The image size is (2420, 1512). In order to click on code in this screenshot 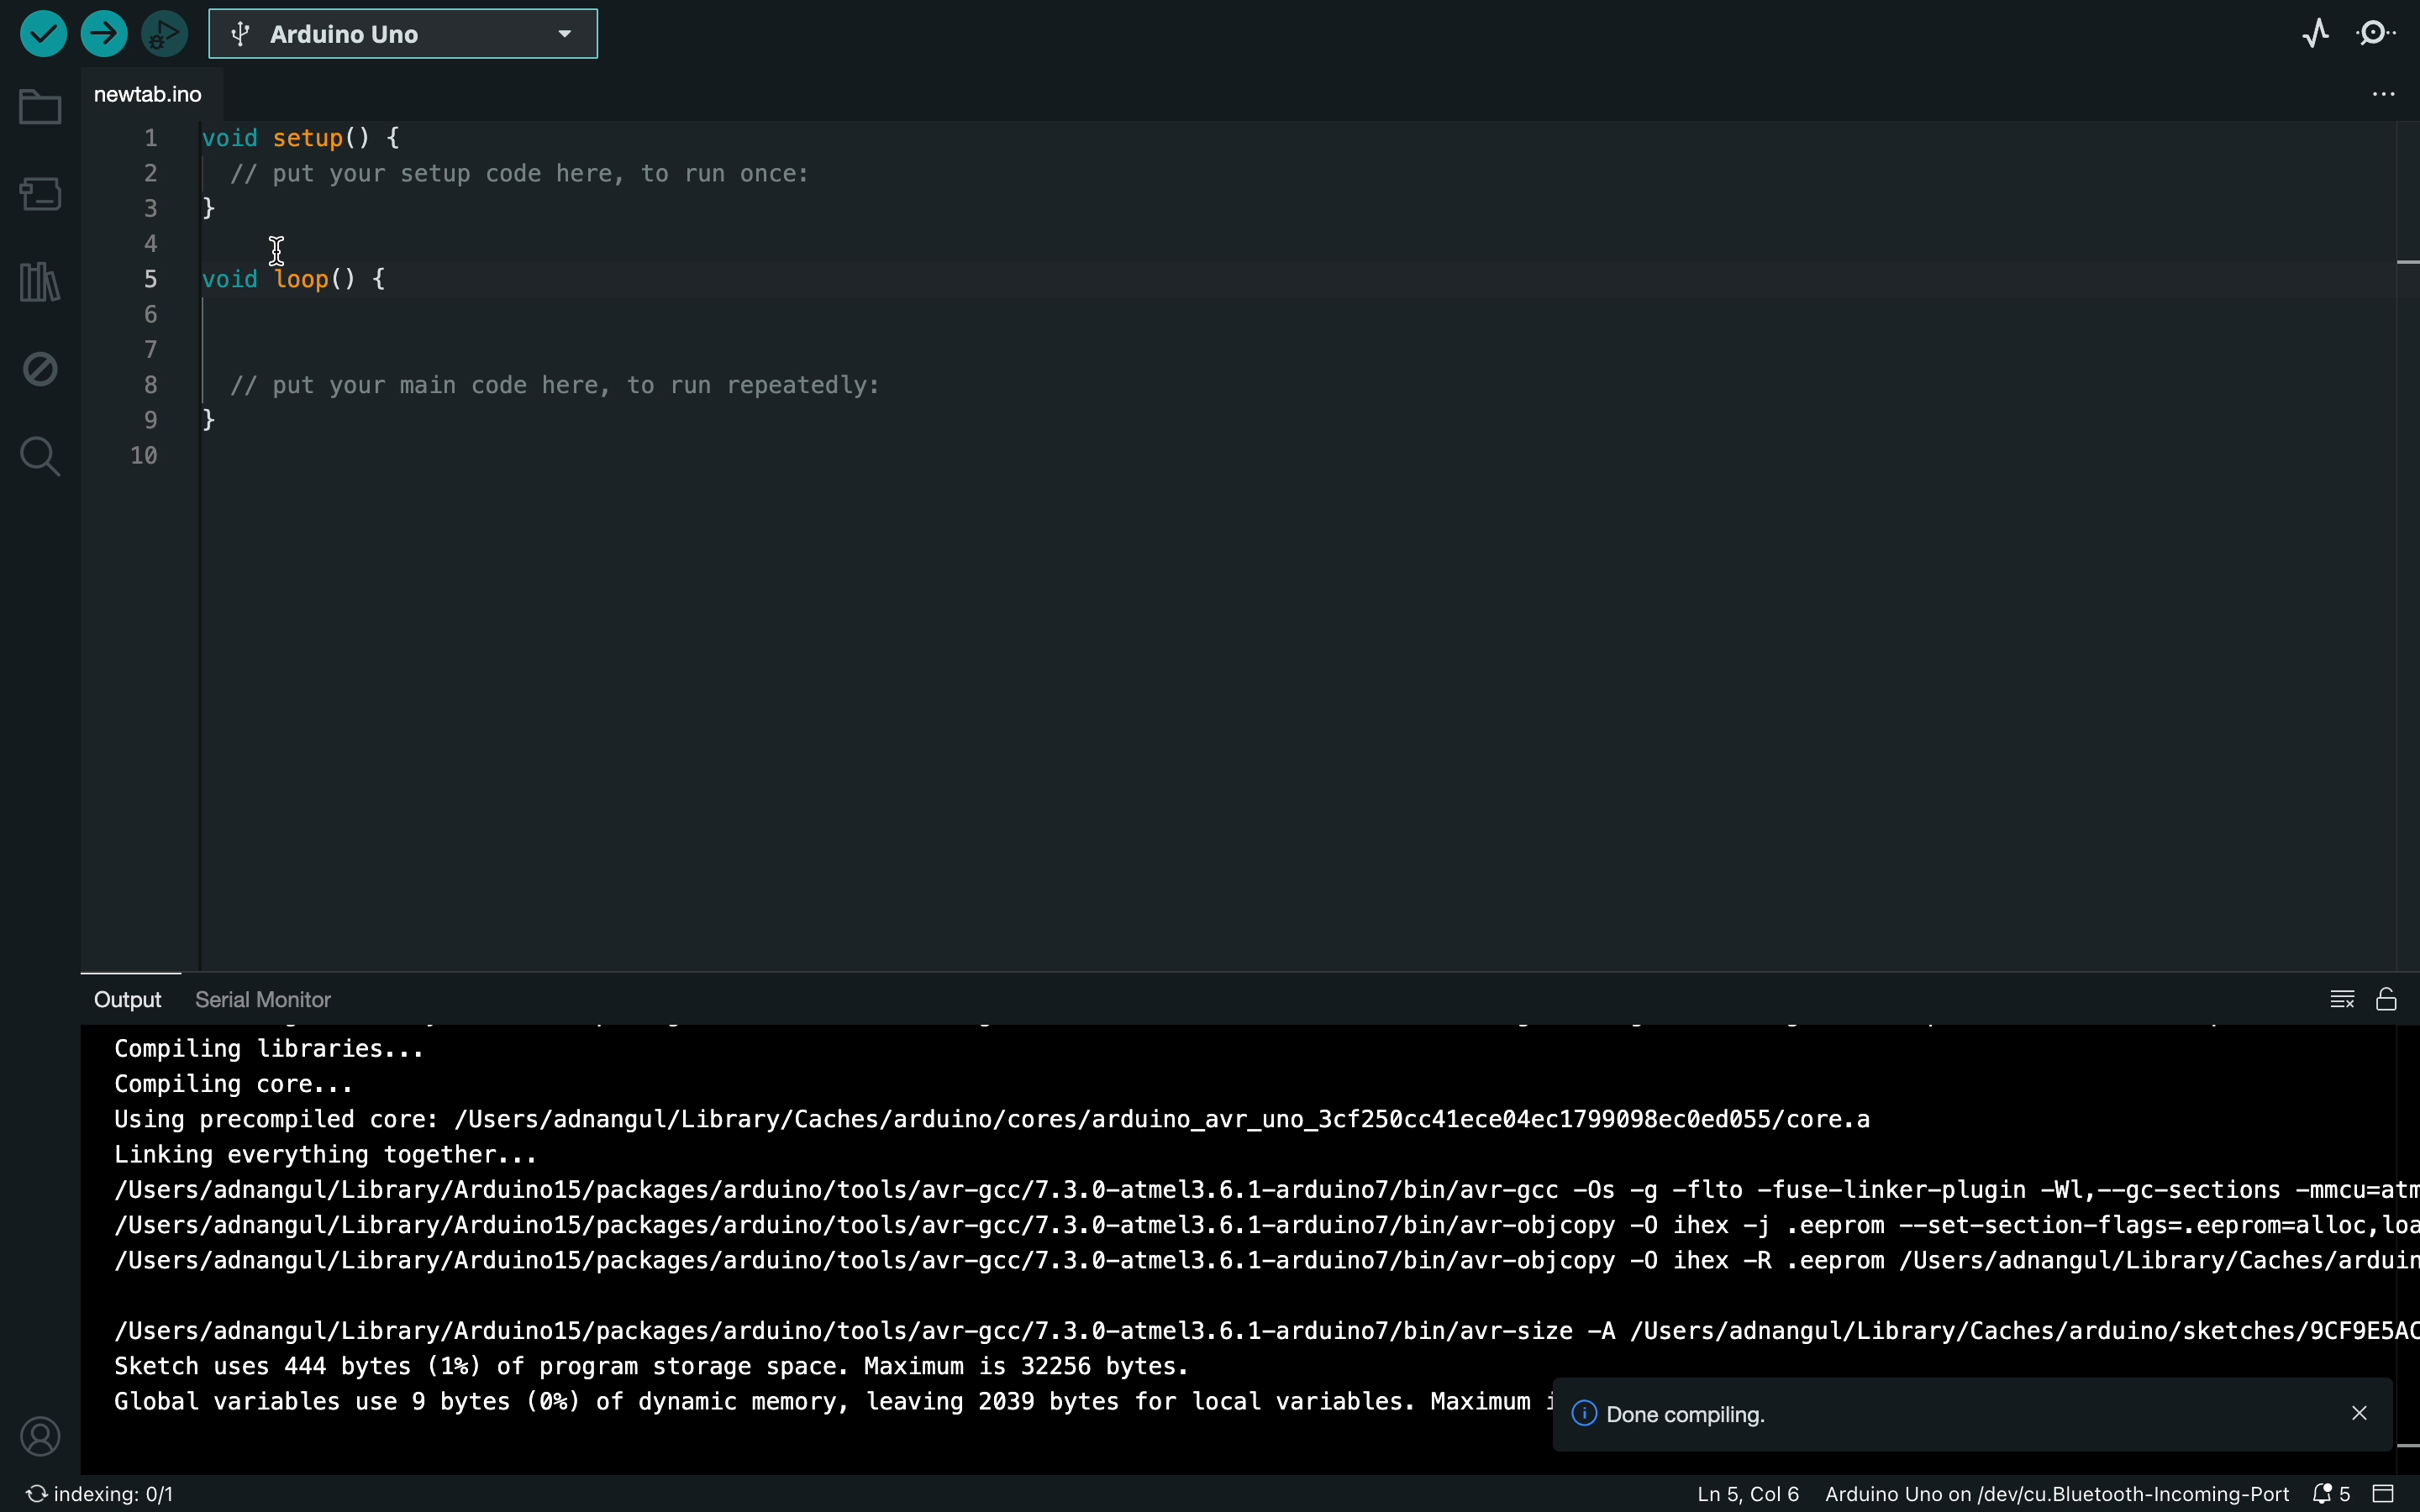, I will do `click(542, 350)`.